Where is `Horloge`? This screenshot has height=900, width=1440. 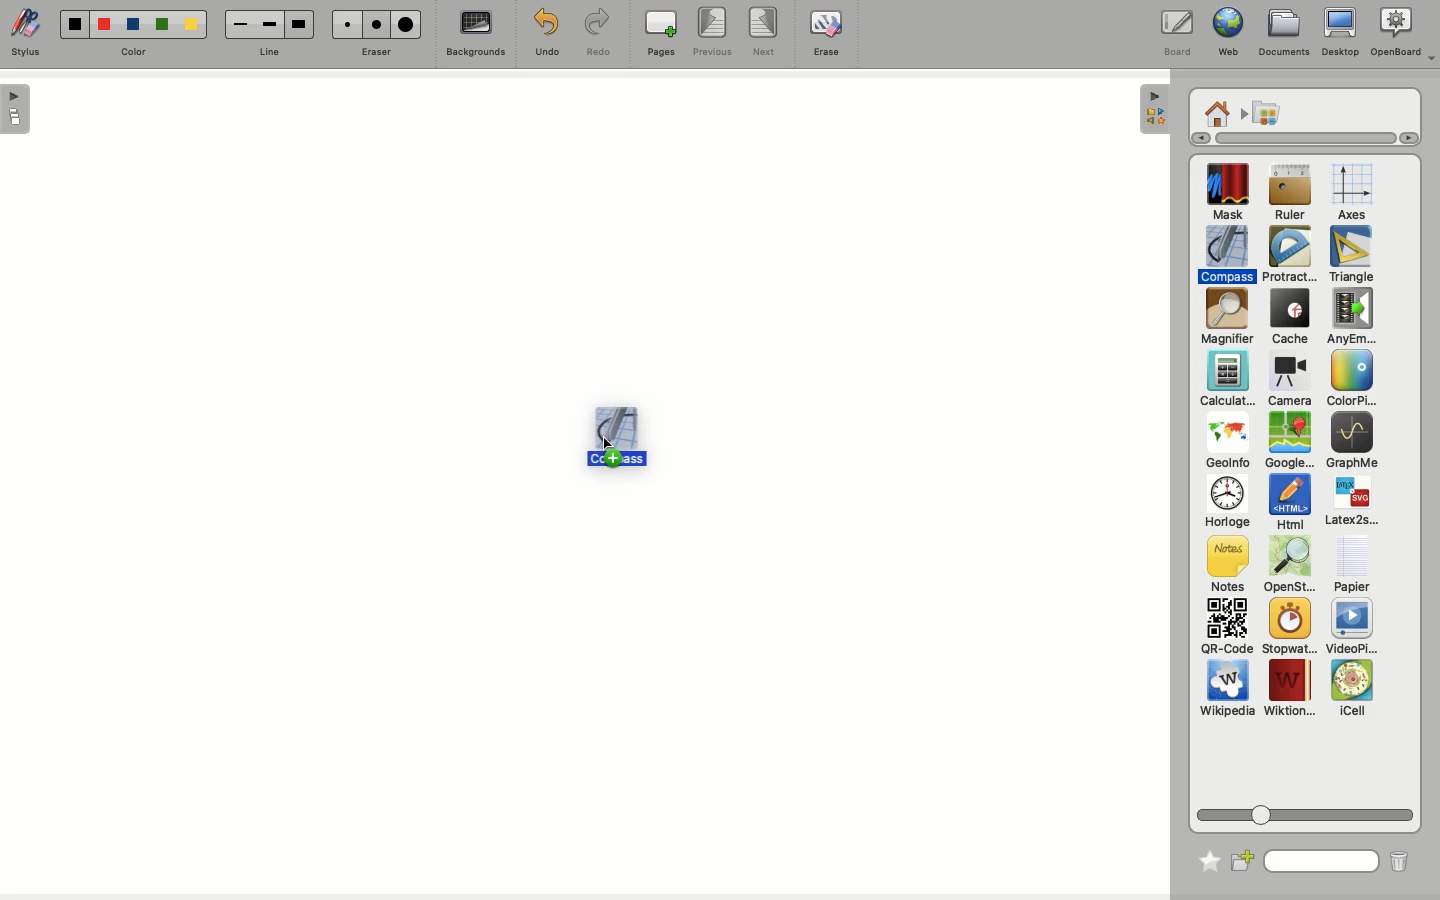 Horloge is located at coordinates (1226, 503).